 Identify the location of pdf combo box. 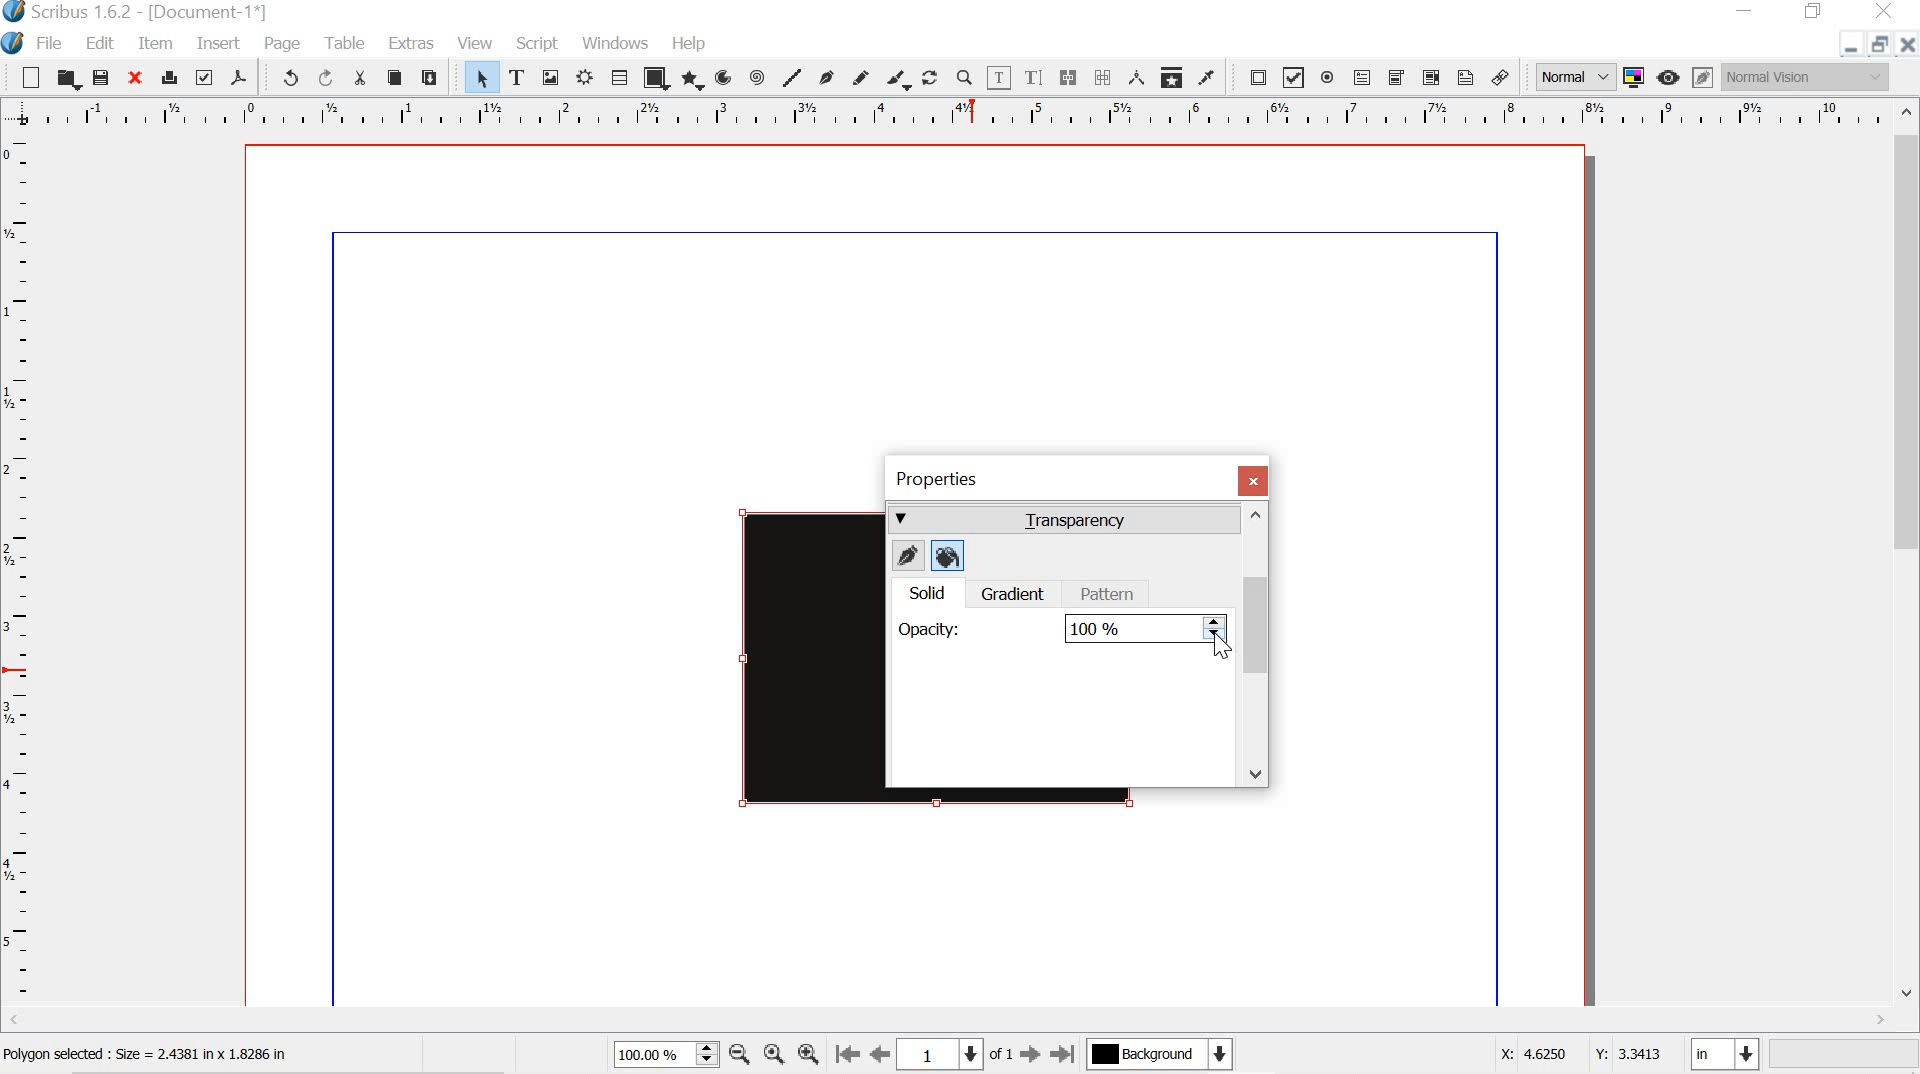
(1395, 76).